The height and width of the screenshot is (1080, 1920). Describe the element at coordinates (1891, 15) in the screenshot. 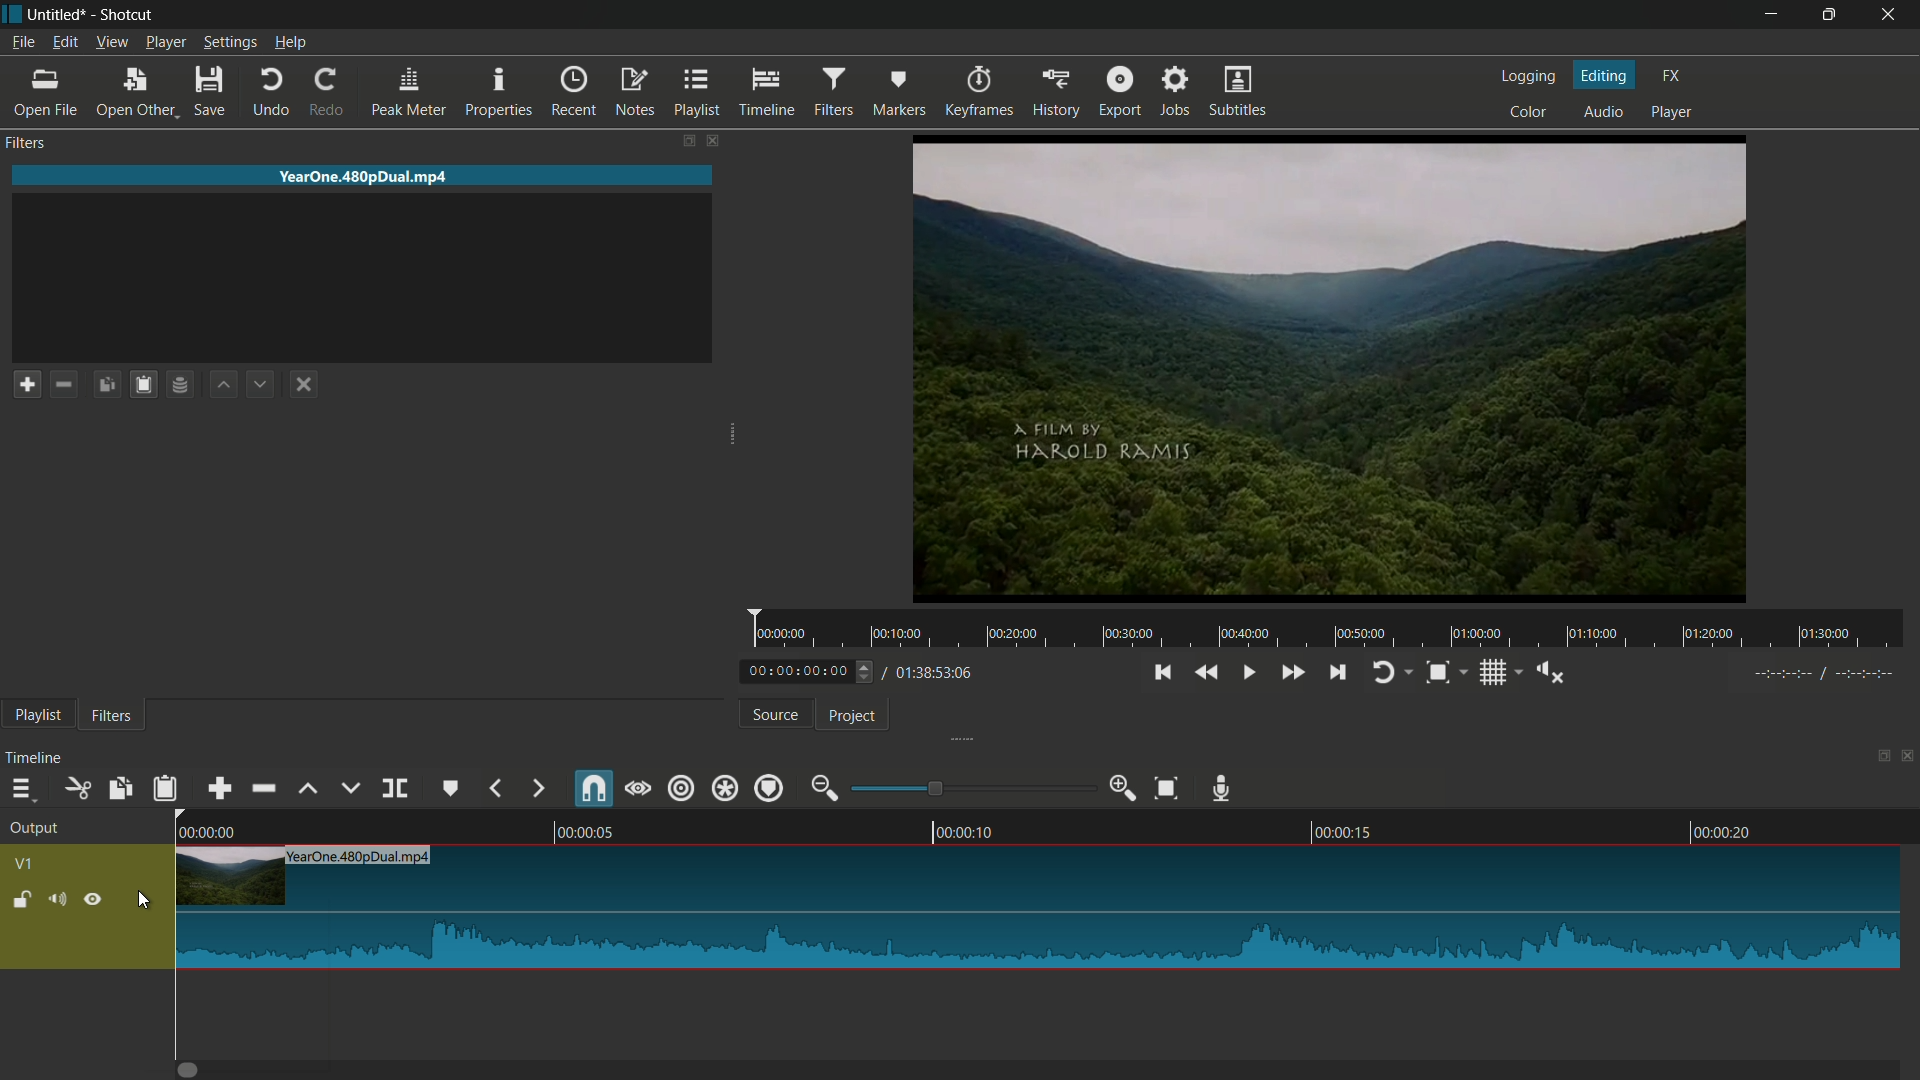

I see `close app` at that location.